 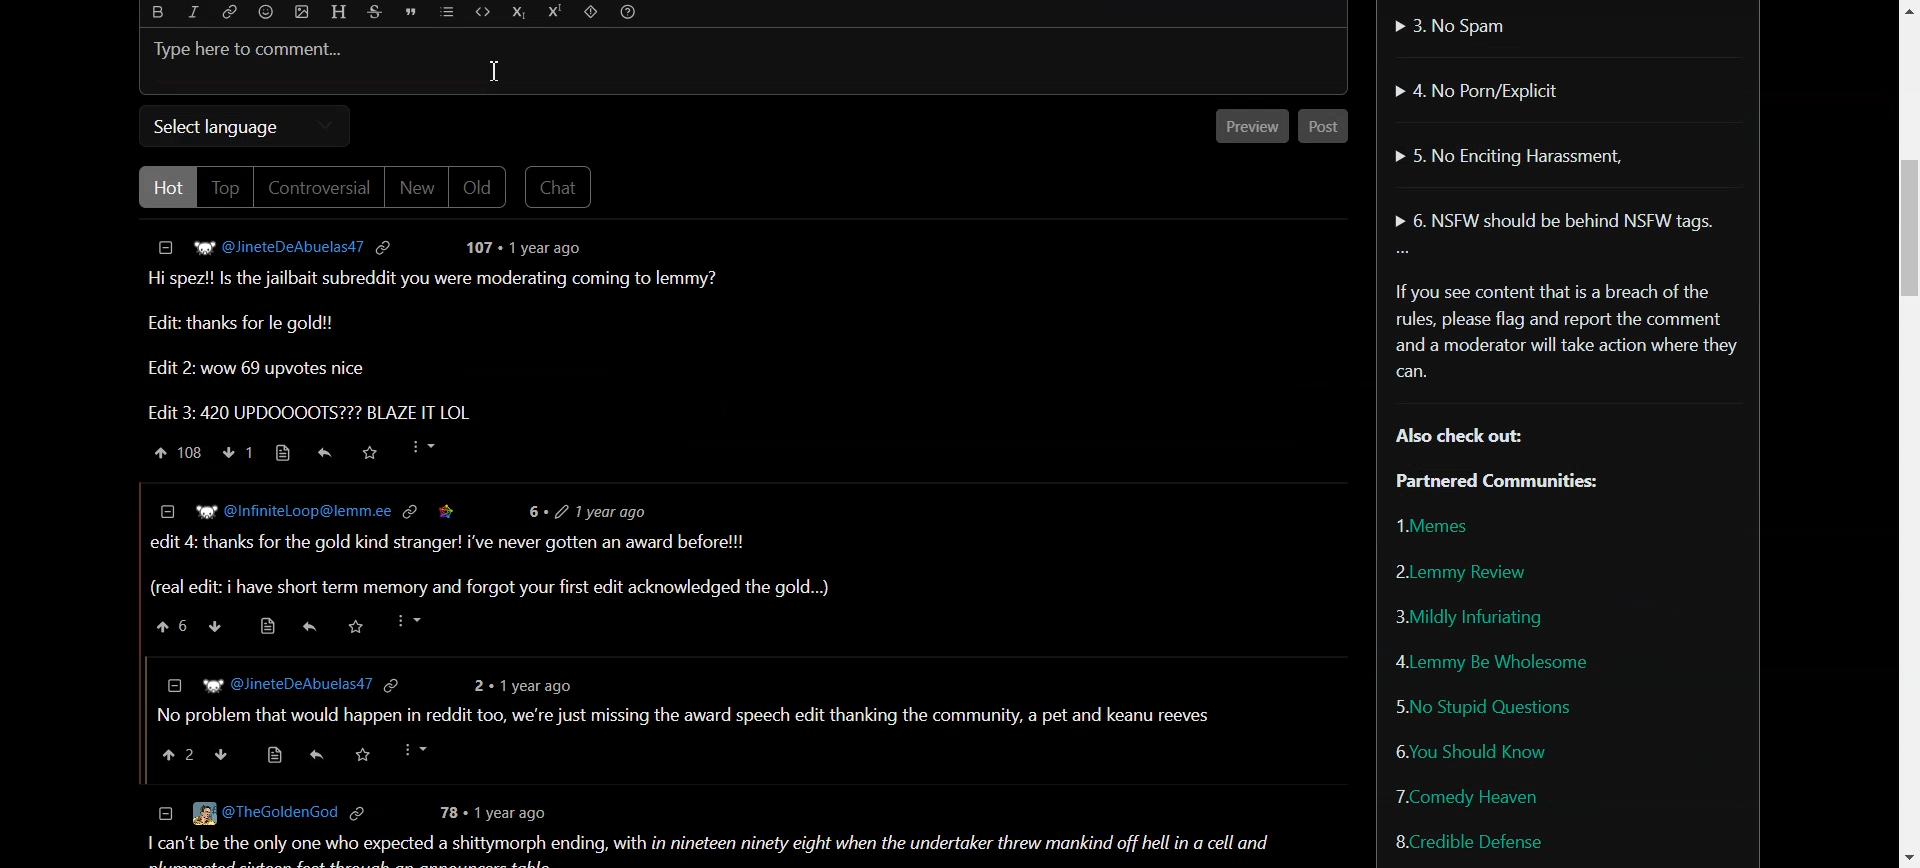 I want to click on Chat, so click(x=558, y=188).